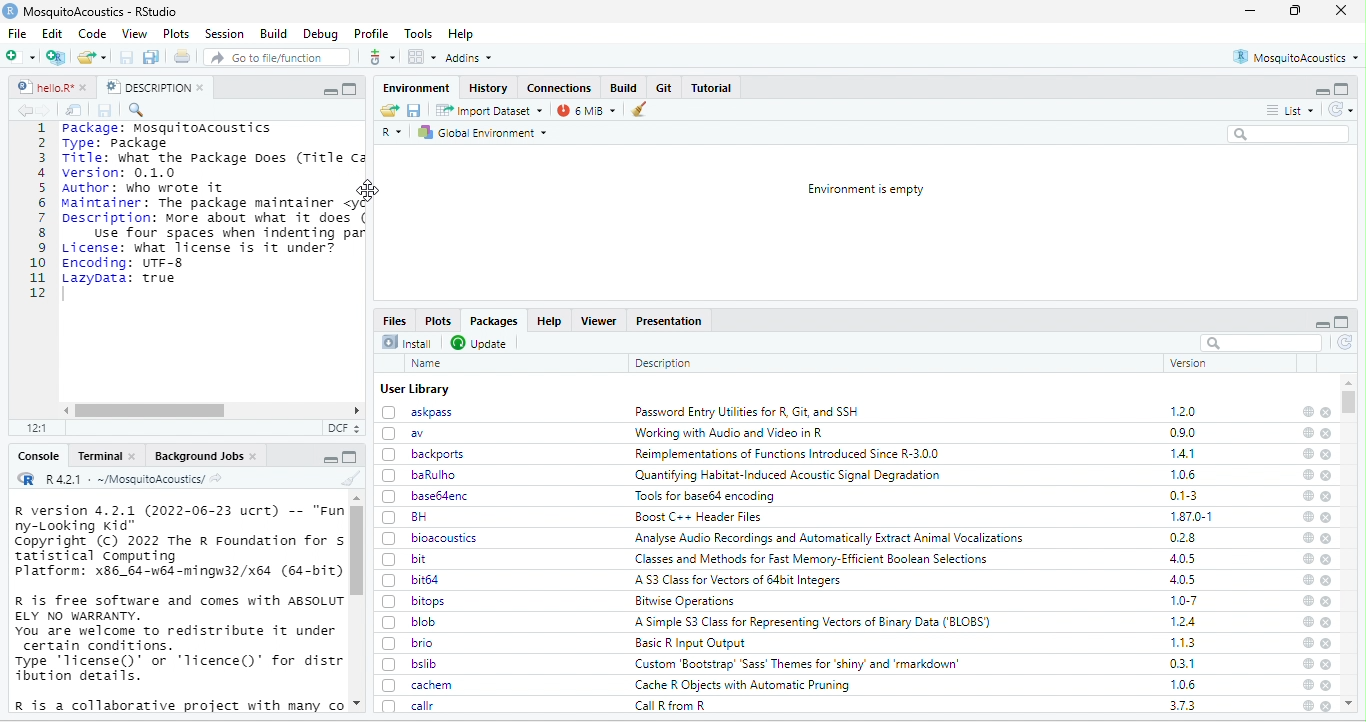  What do you see at coordinates (1325, 518) in the screenshot?
I see `close` at bounding box center [1325, 518].